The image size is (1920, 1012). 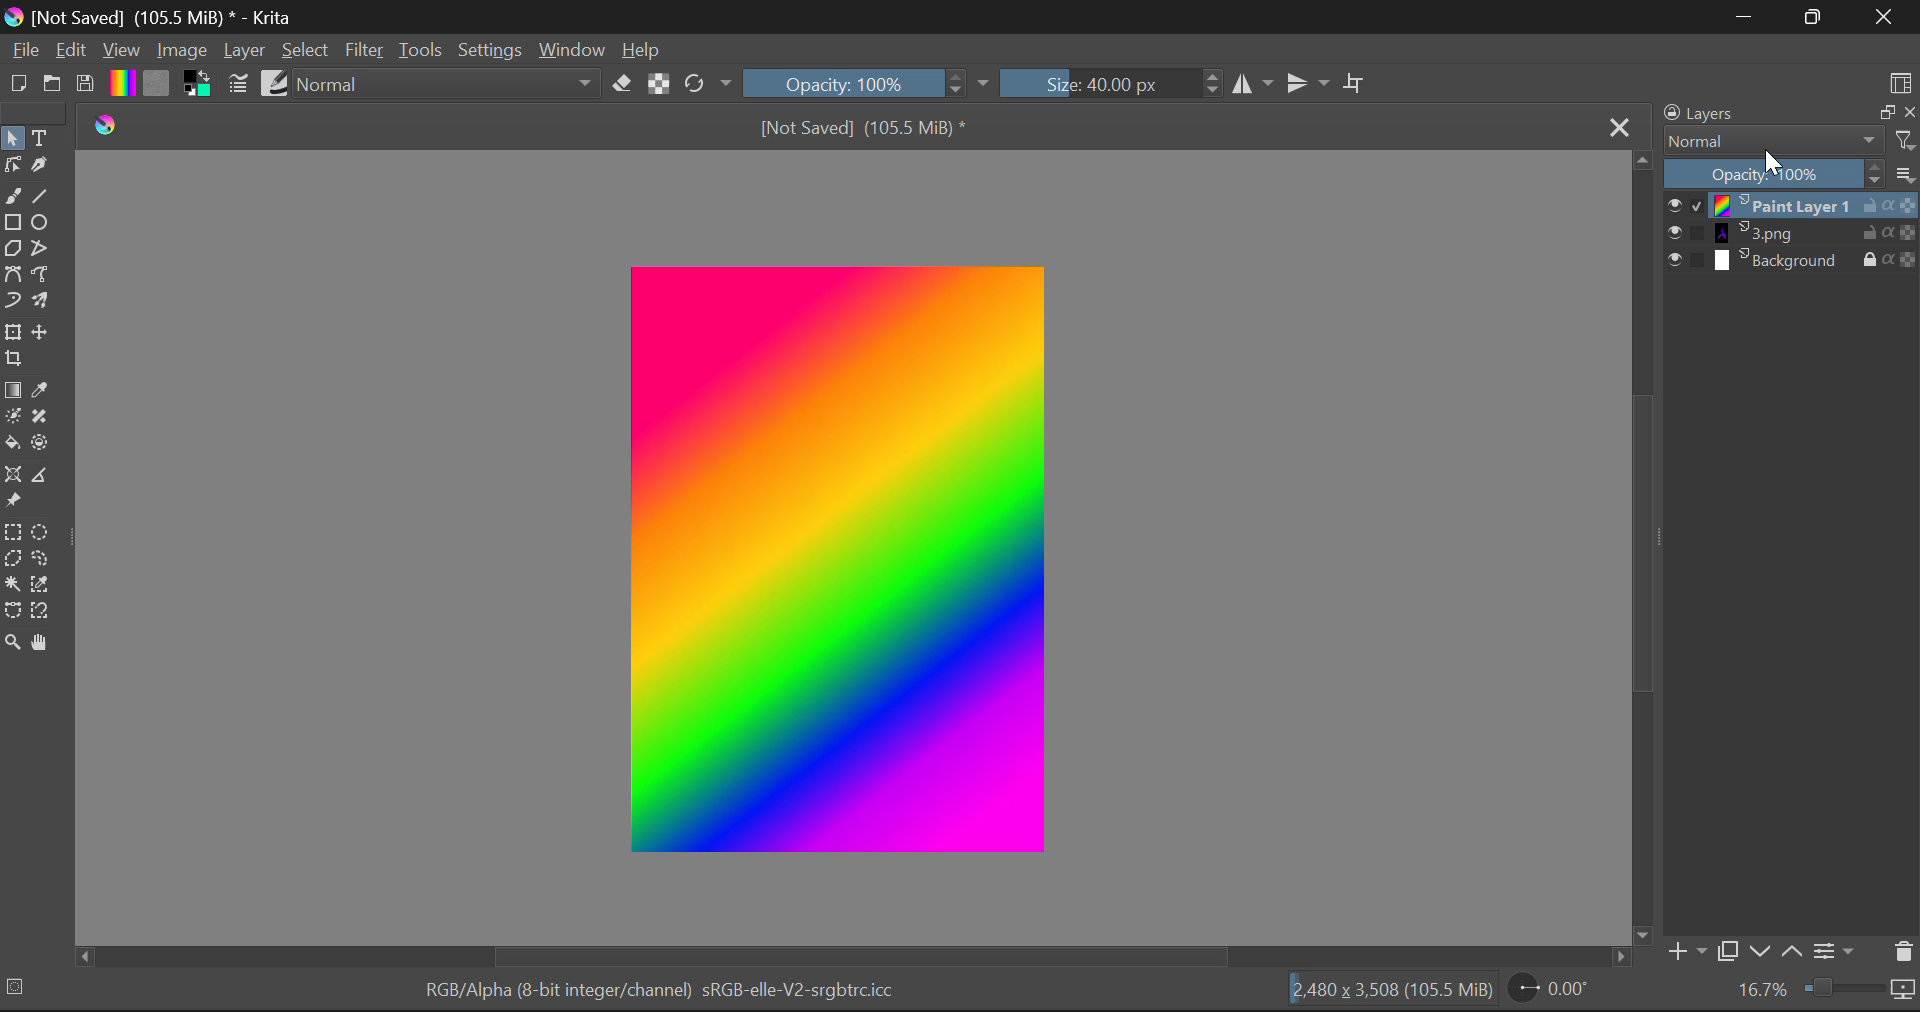 I want to click on Image, so click(x=184, y=53).